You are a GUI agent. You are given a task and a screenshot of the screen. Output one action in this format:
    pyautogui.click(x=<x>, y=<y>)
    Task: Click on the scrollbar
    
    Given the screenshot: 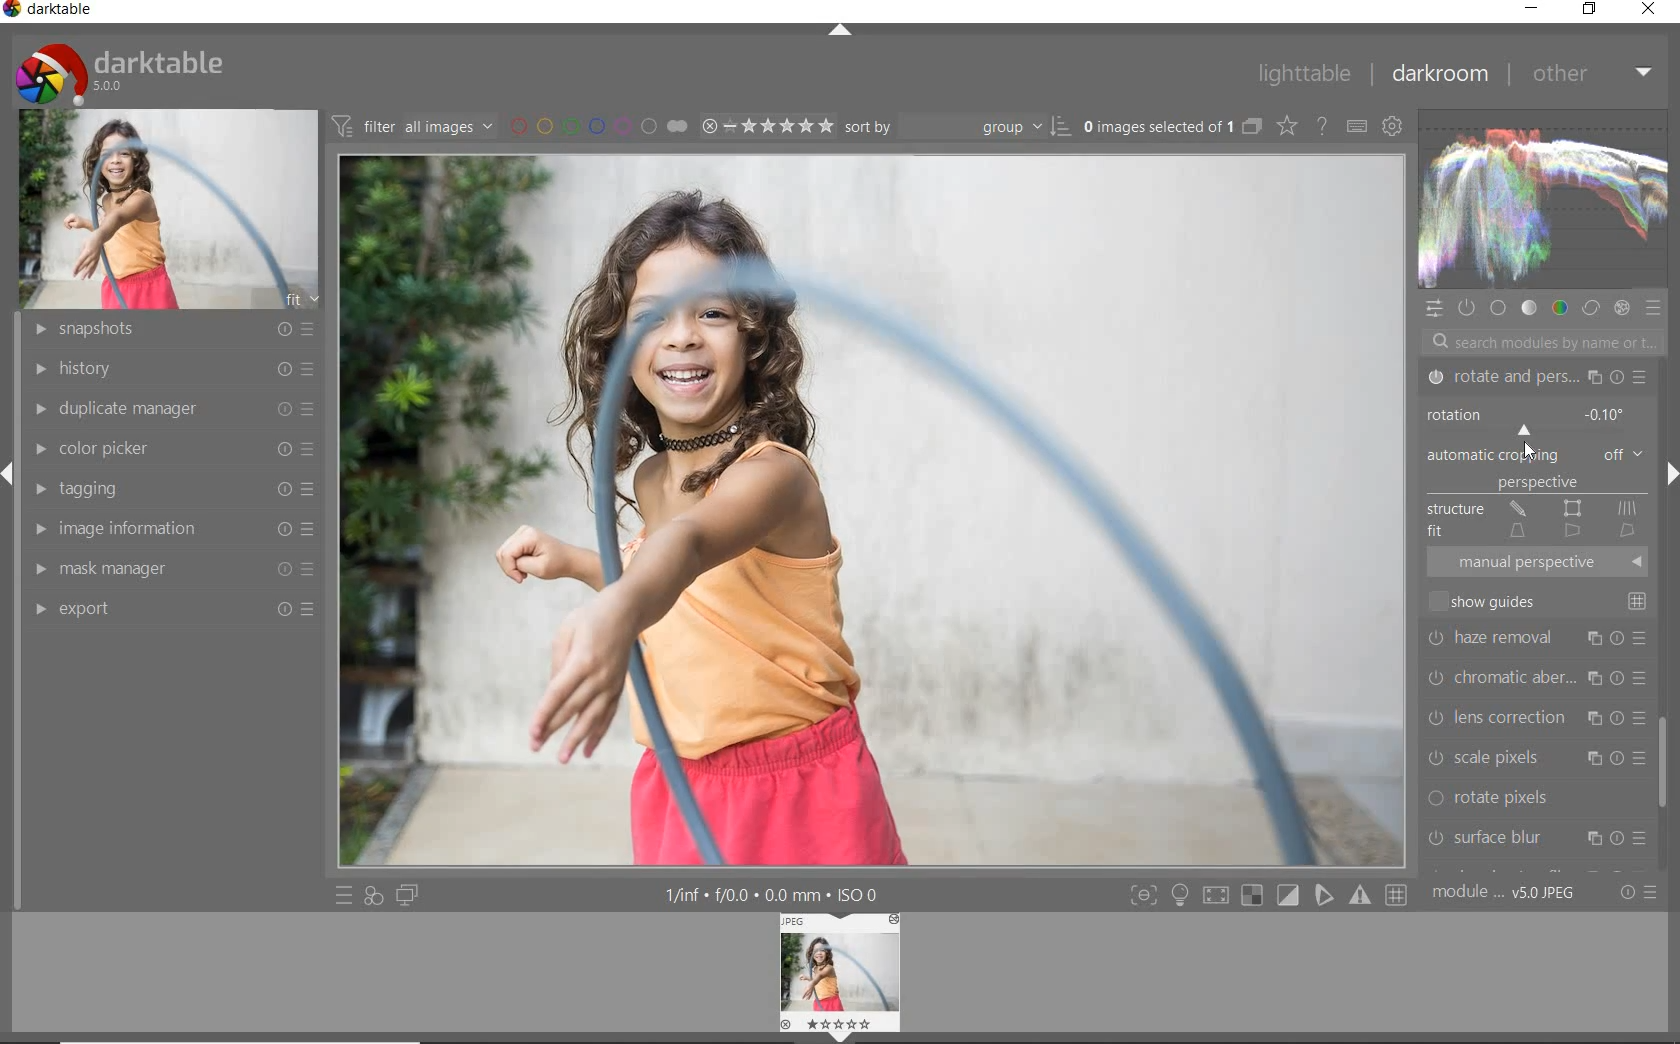 What is the action you would take?
    pyautogui.click(x=1666, y=752)
    